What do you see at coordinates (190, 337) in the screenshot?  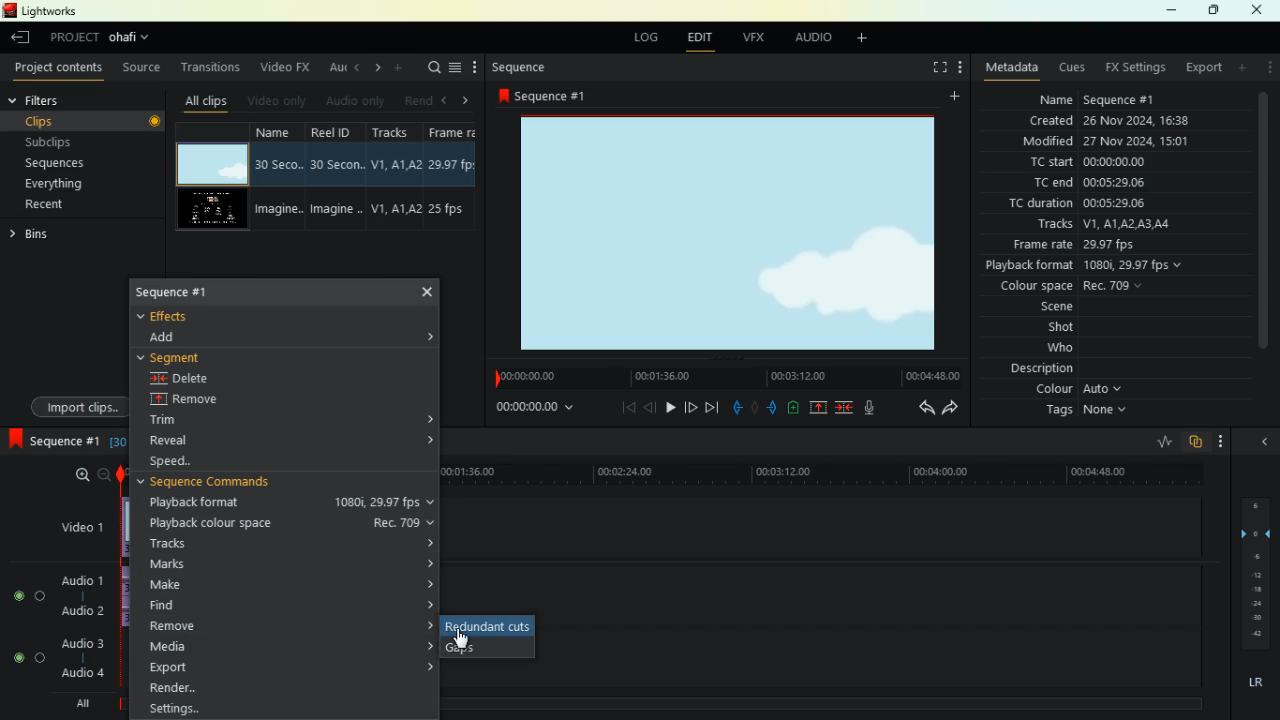 I see `dd` at bounding box center [190, 337].